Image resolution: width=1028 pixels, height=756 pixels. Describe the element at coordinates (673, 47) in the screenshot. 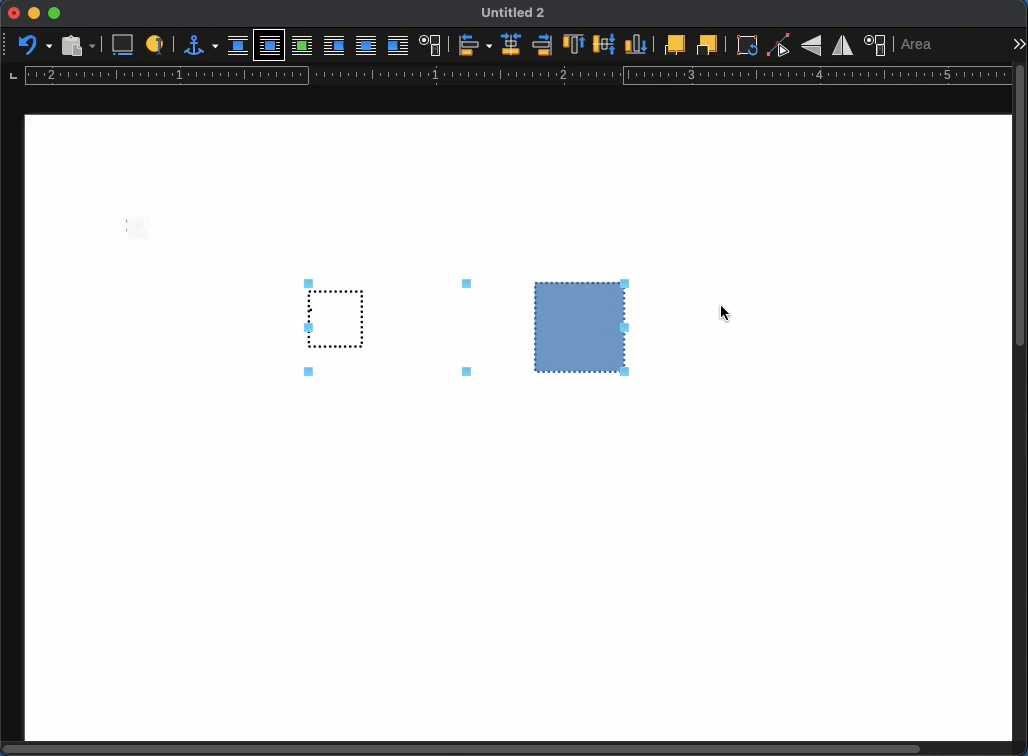

I see `front one` at that location.